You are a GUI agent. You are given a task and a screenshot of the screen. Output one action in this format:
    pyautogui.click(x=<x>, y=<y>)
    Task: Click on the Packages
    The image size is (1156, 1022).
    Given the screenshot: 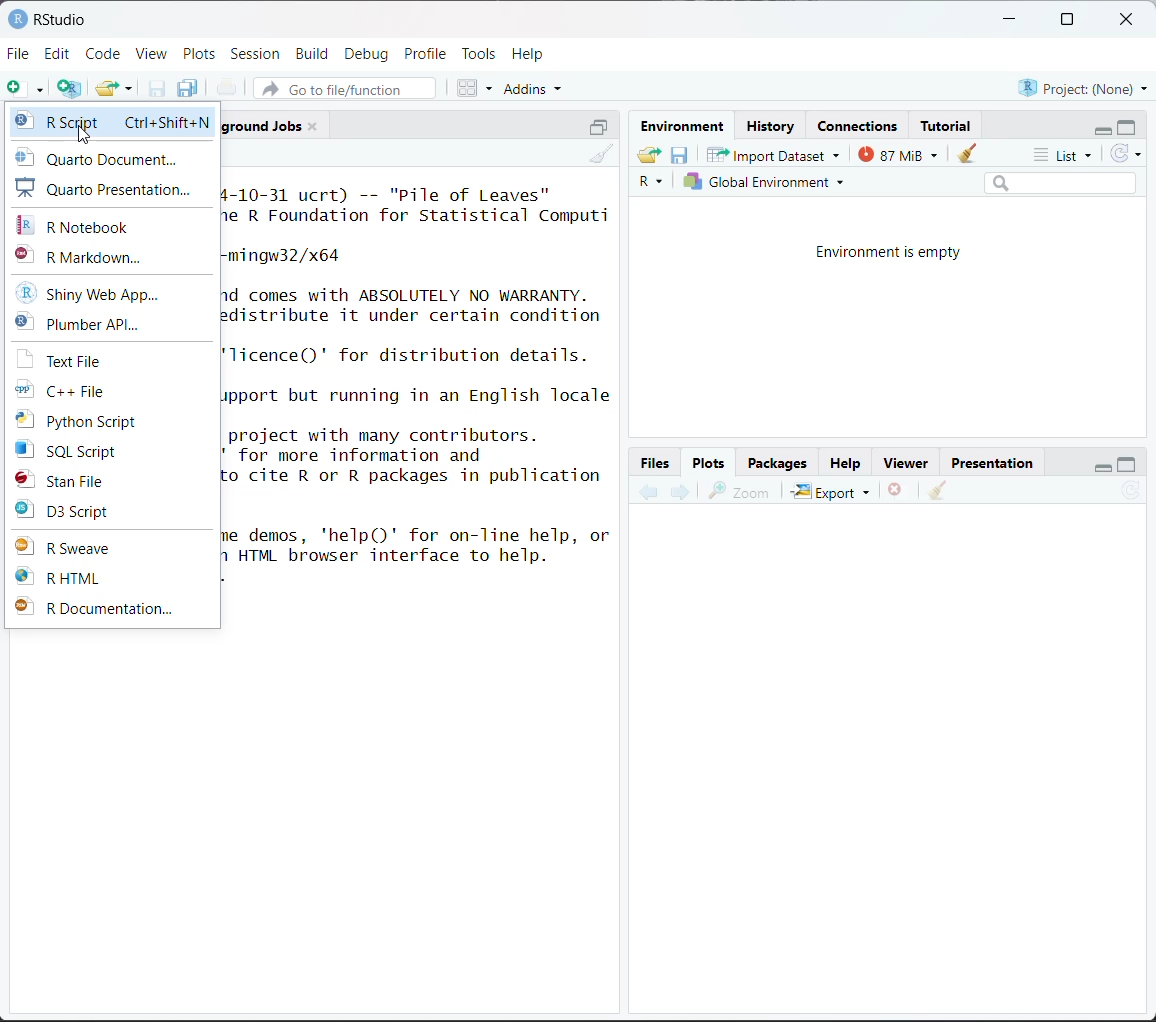 What is the action you would take?
    pyautogui.click(x=777, y=462)
    